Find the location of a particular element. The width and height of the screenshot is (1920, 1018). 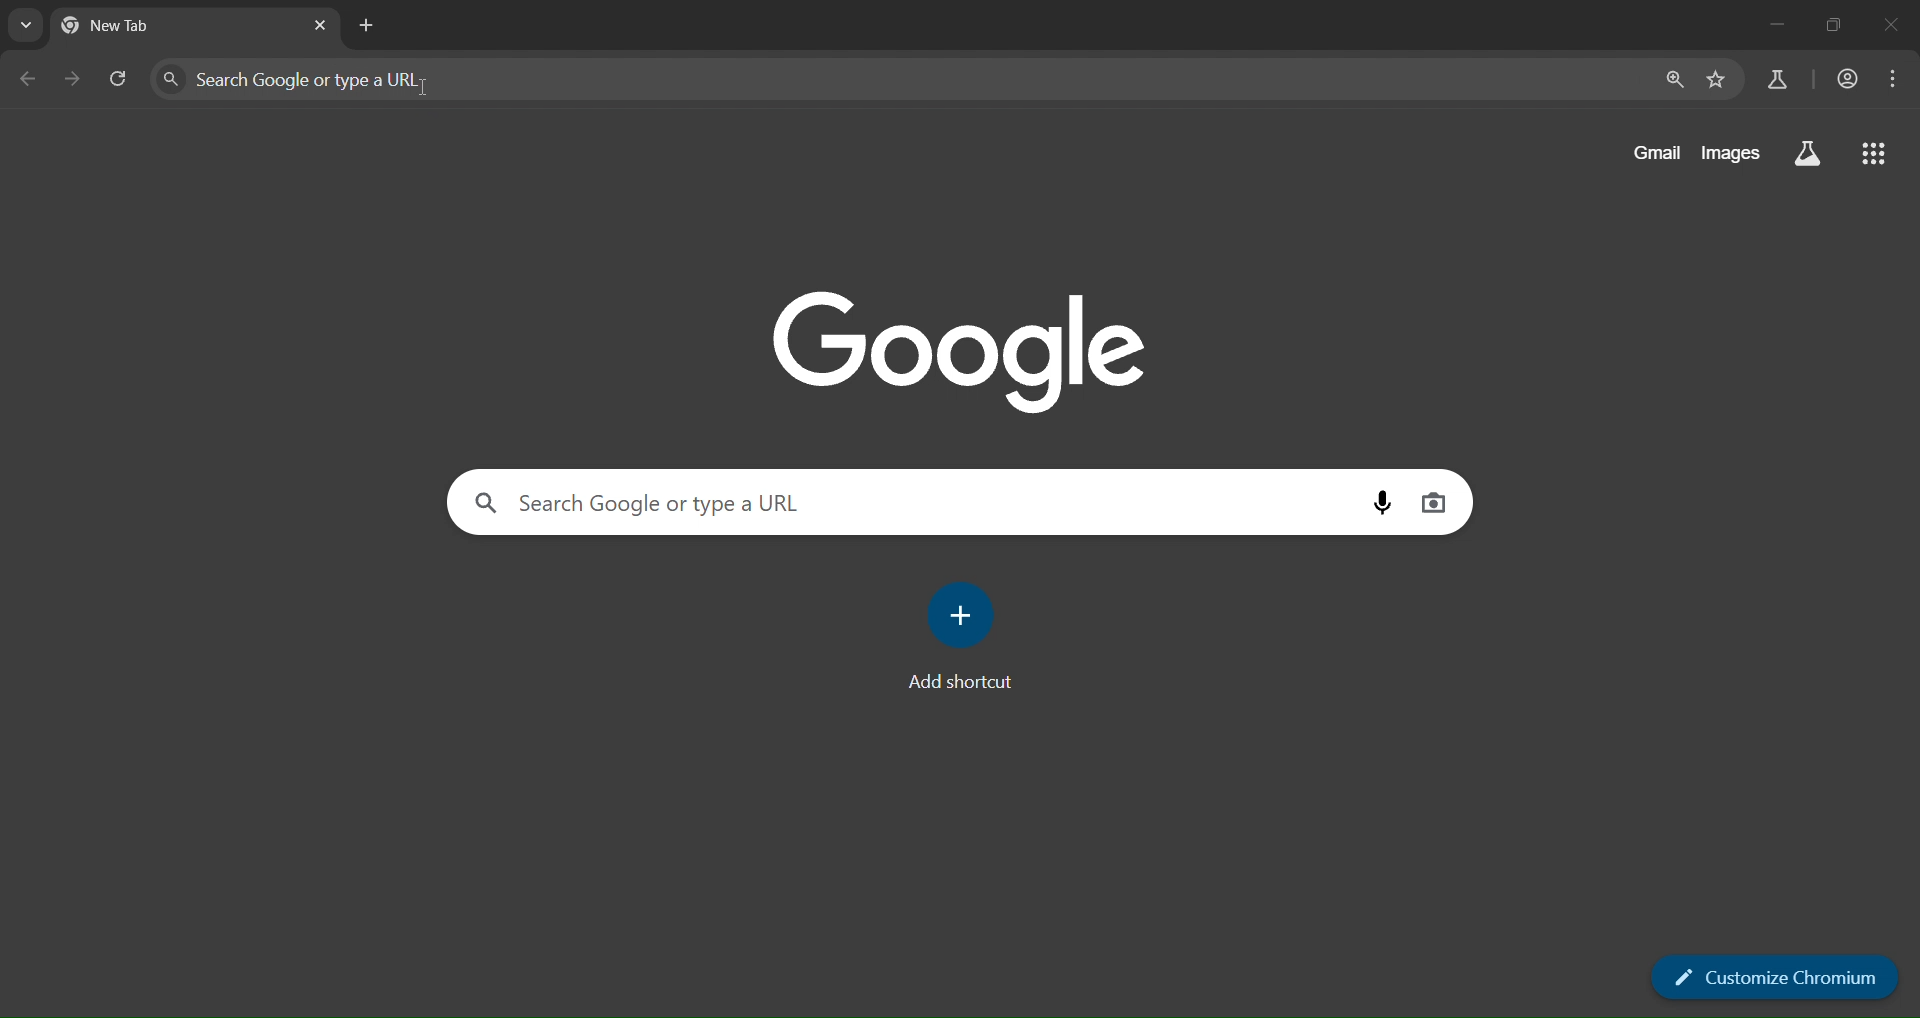

voice search is located at coordinates (1381, 502).